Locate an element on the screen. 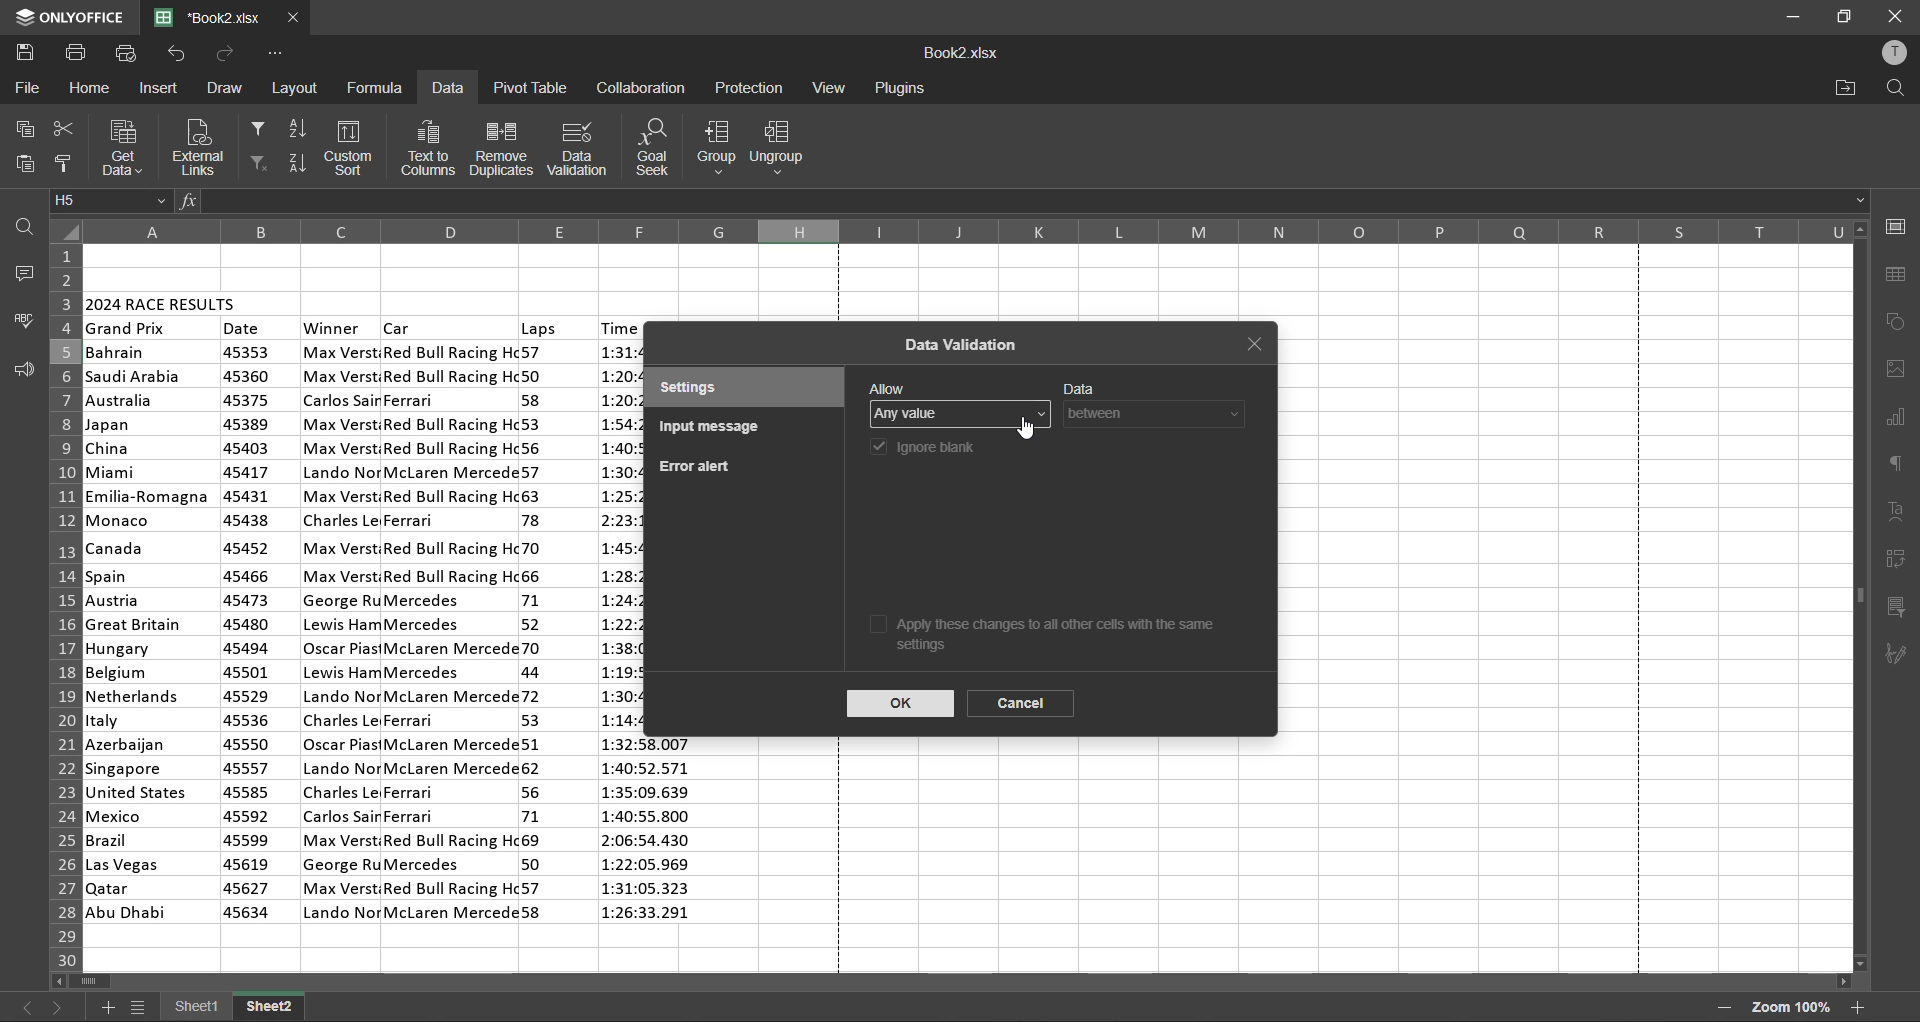 This screenshot has width=1920, height=1022. column names is located at coordinates (967, 231).